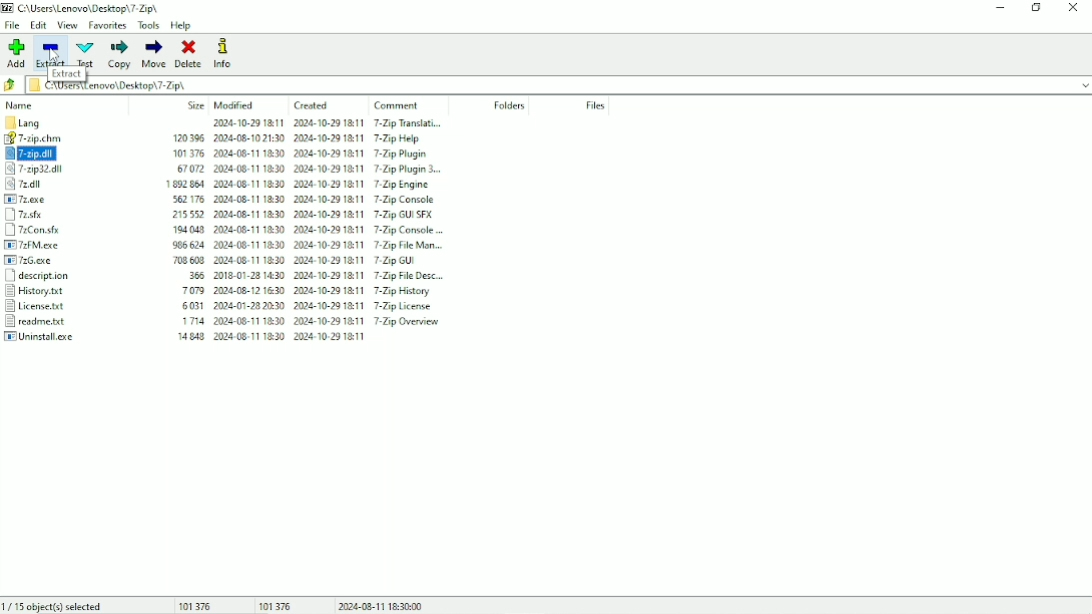 The image size is (1092, 614). I want to click on Restore down, so click(1037, 7).